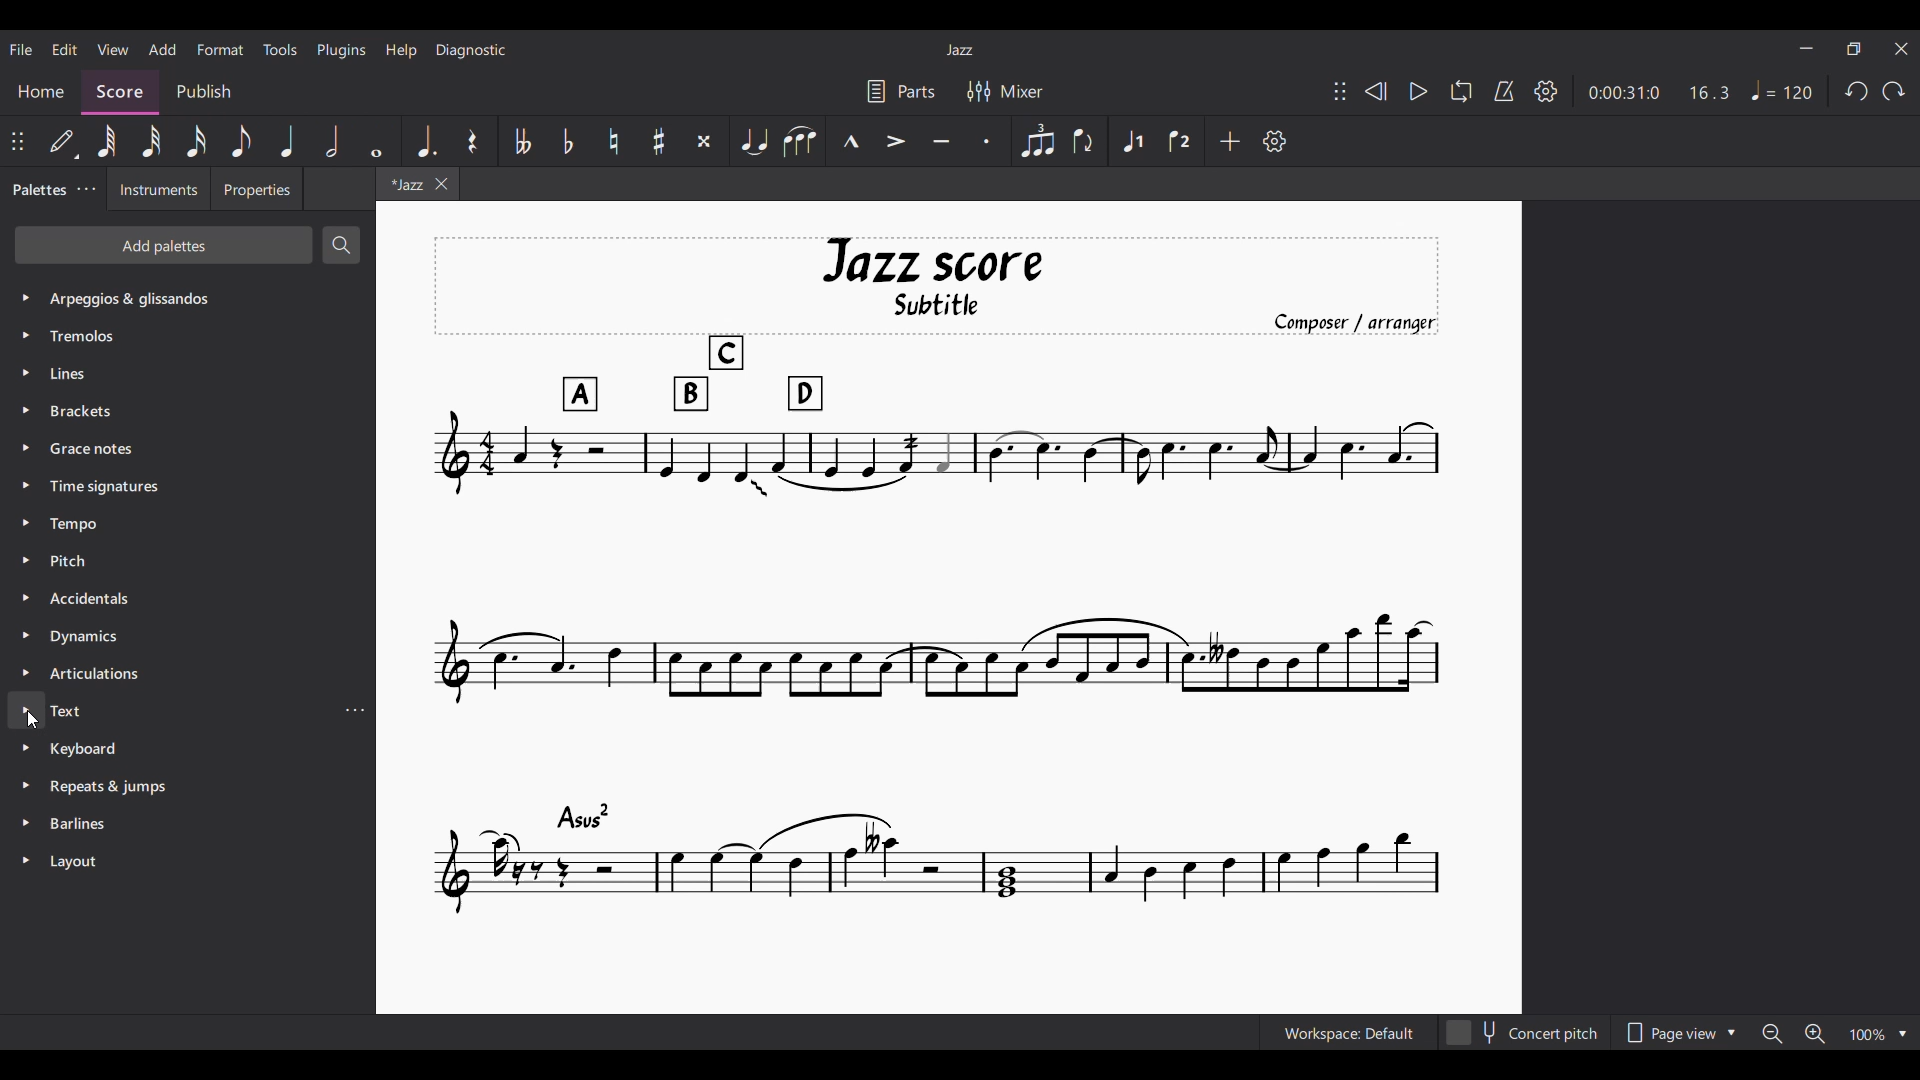 This screenshot has width=1920, height=1080. Describe the element at coordinates (441, 184) in the screenshot. I see `Close tab` at that location.